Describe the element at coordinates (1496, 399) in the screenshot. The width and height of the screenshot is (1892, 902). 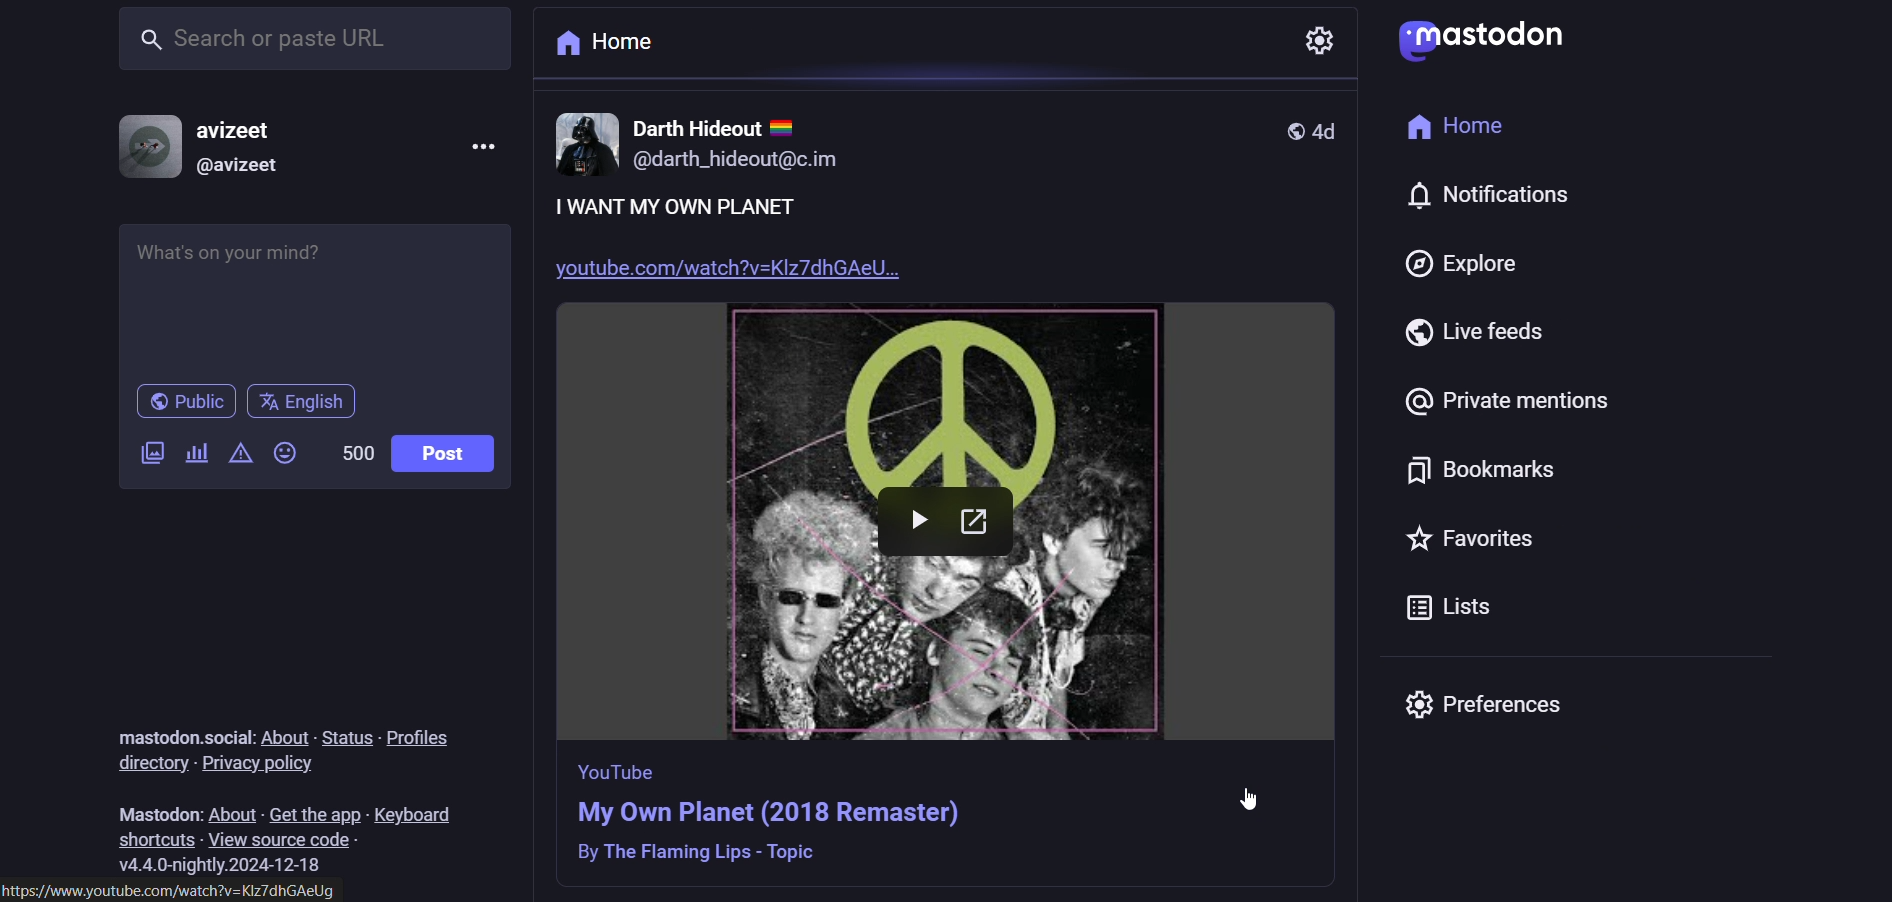
I see `private mentions` at that location.